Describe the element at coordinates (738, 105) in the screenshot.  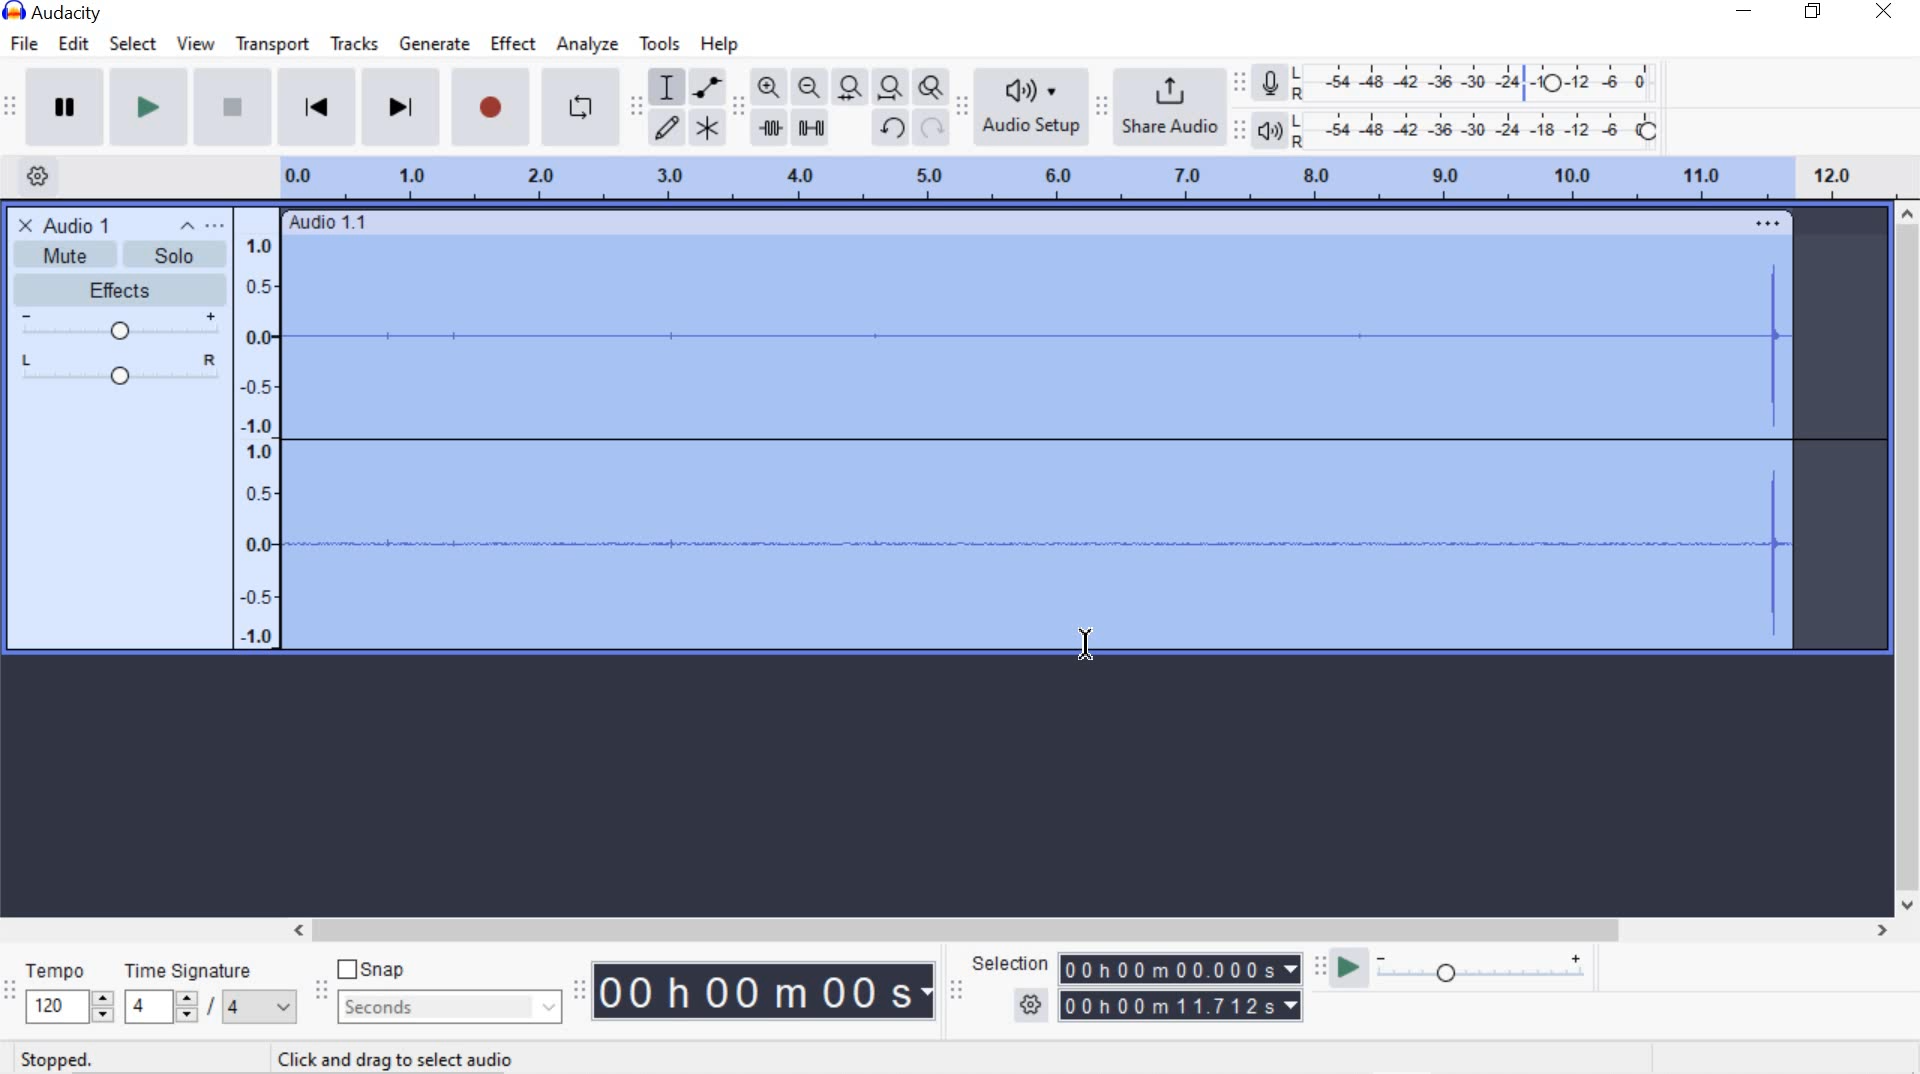
I see `Edit Toolbar` at that location.